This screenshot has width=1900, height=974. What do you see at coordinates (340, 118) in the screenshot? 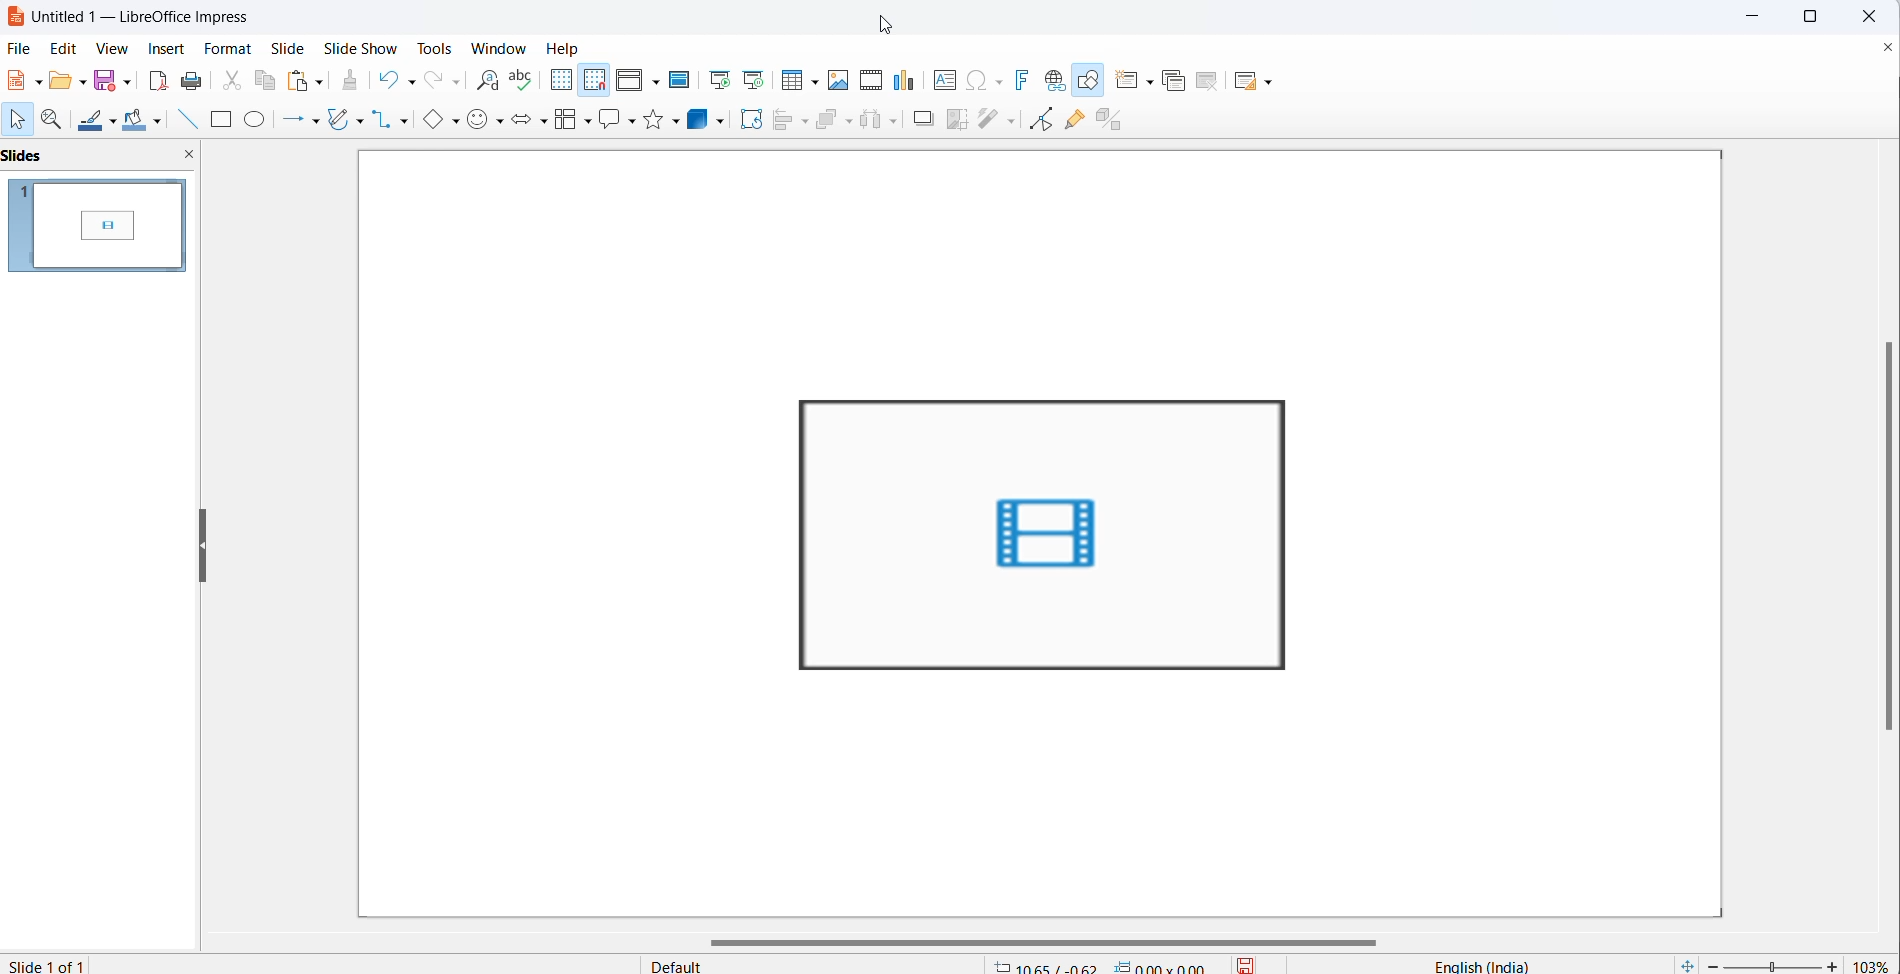
I see `curve and polygons` at bounding box center [340, 118].